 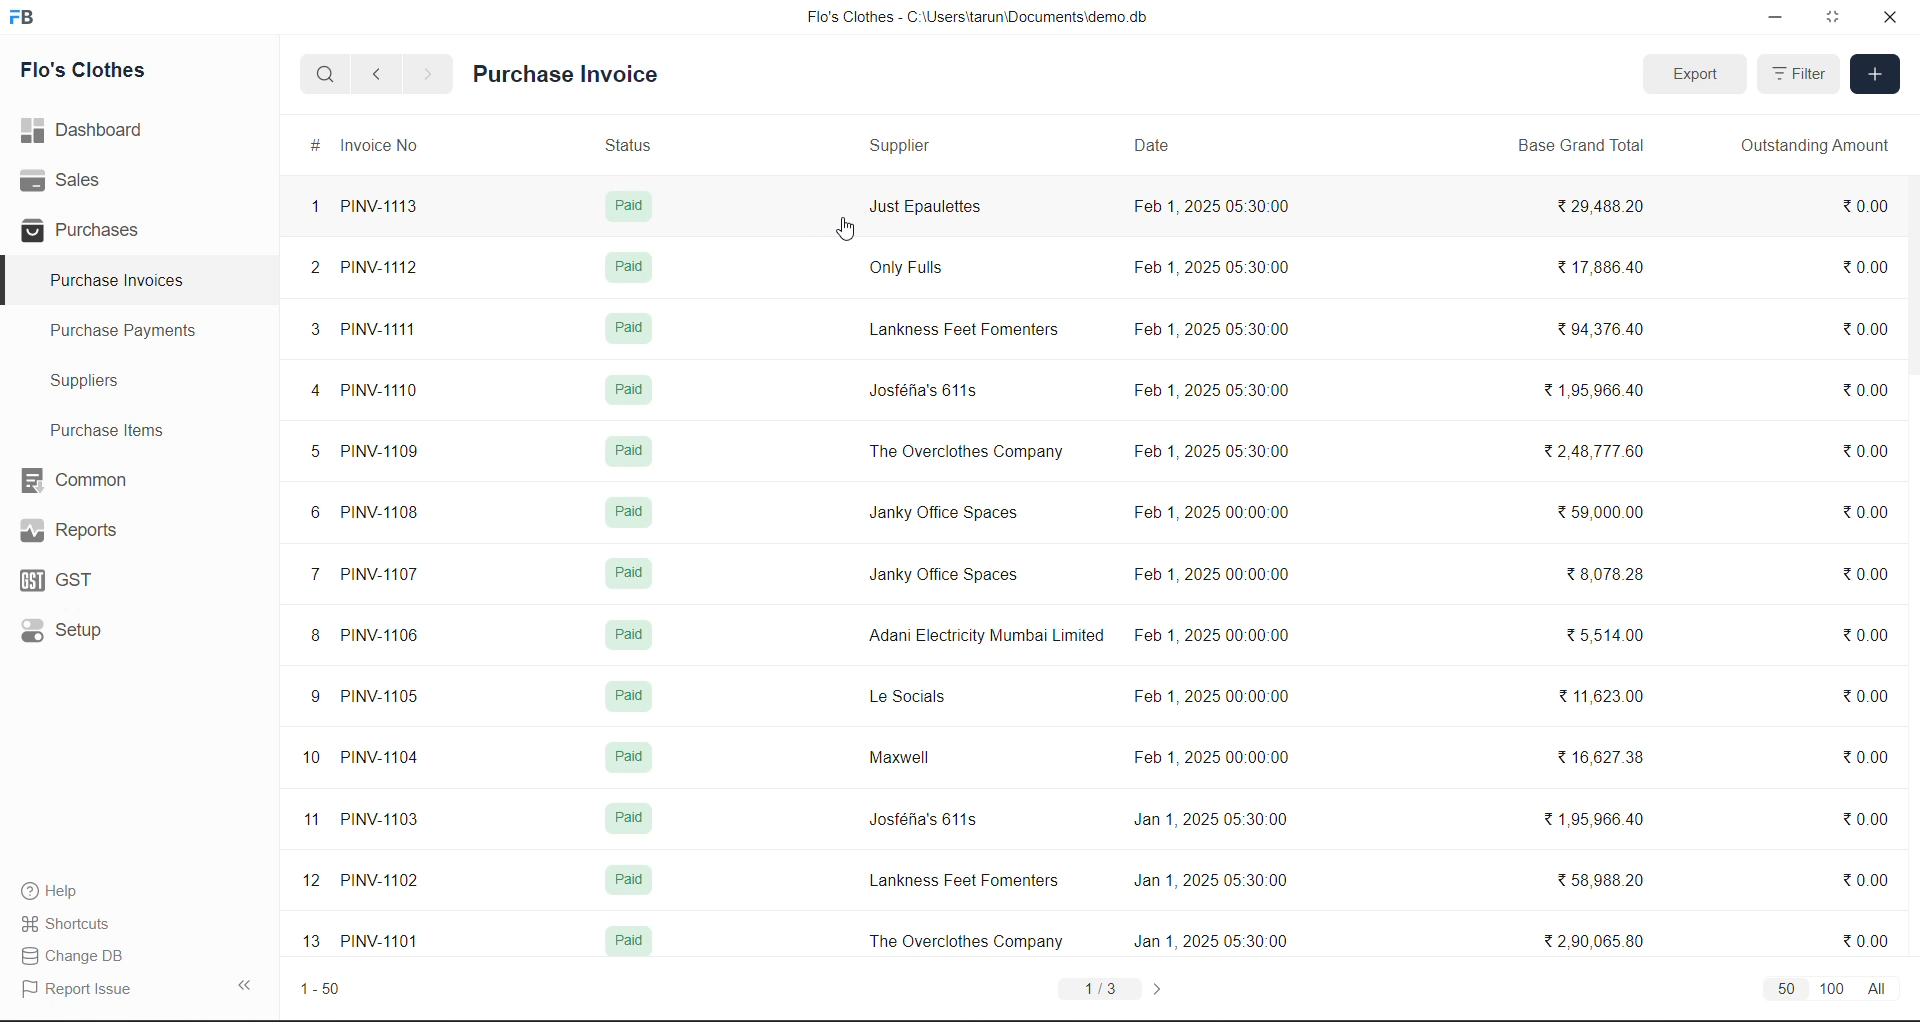 What do you see at coordinates (381, 72) in the screenshot?
I see `previous` at bounding box center [381, 72].